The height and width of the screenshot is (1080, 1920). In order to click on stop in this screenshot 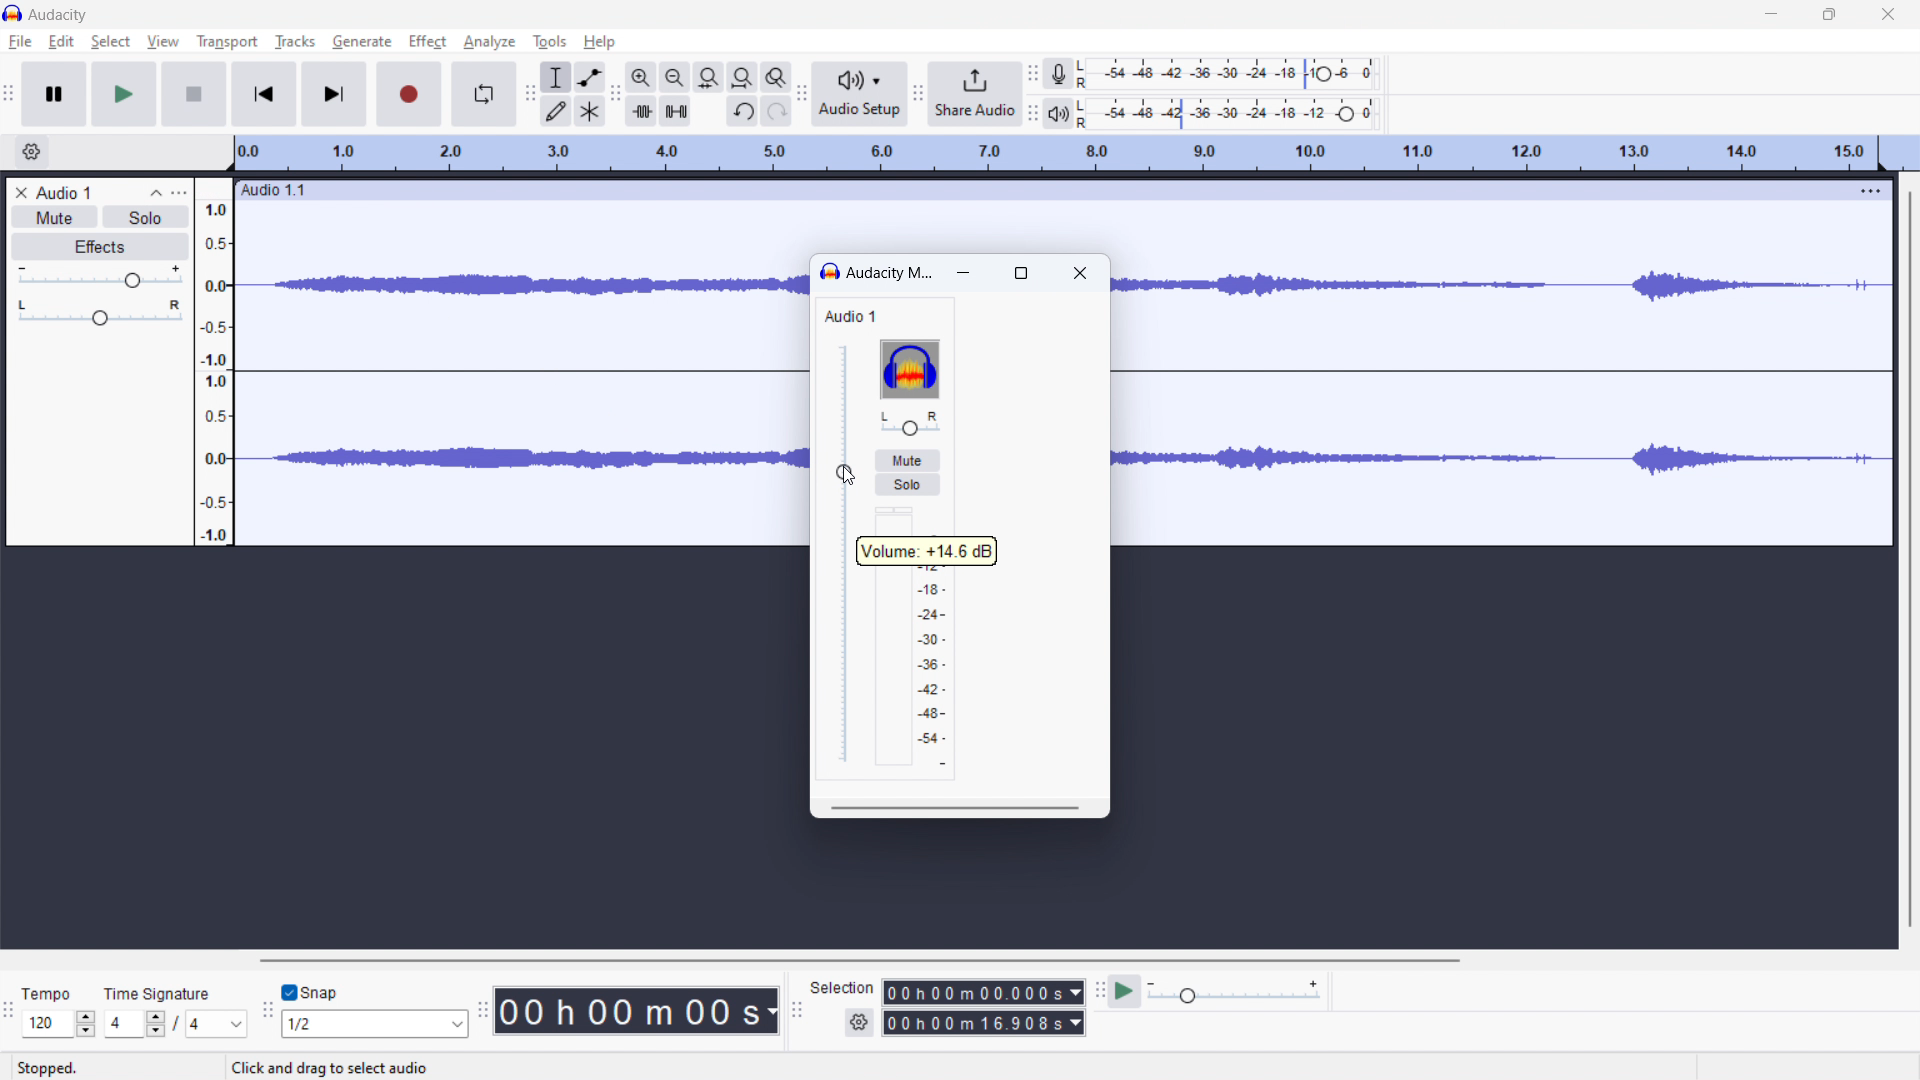, I will do `click(194, 95)`.